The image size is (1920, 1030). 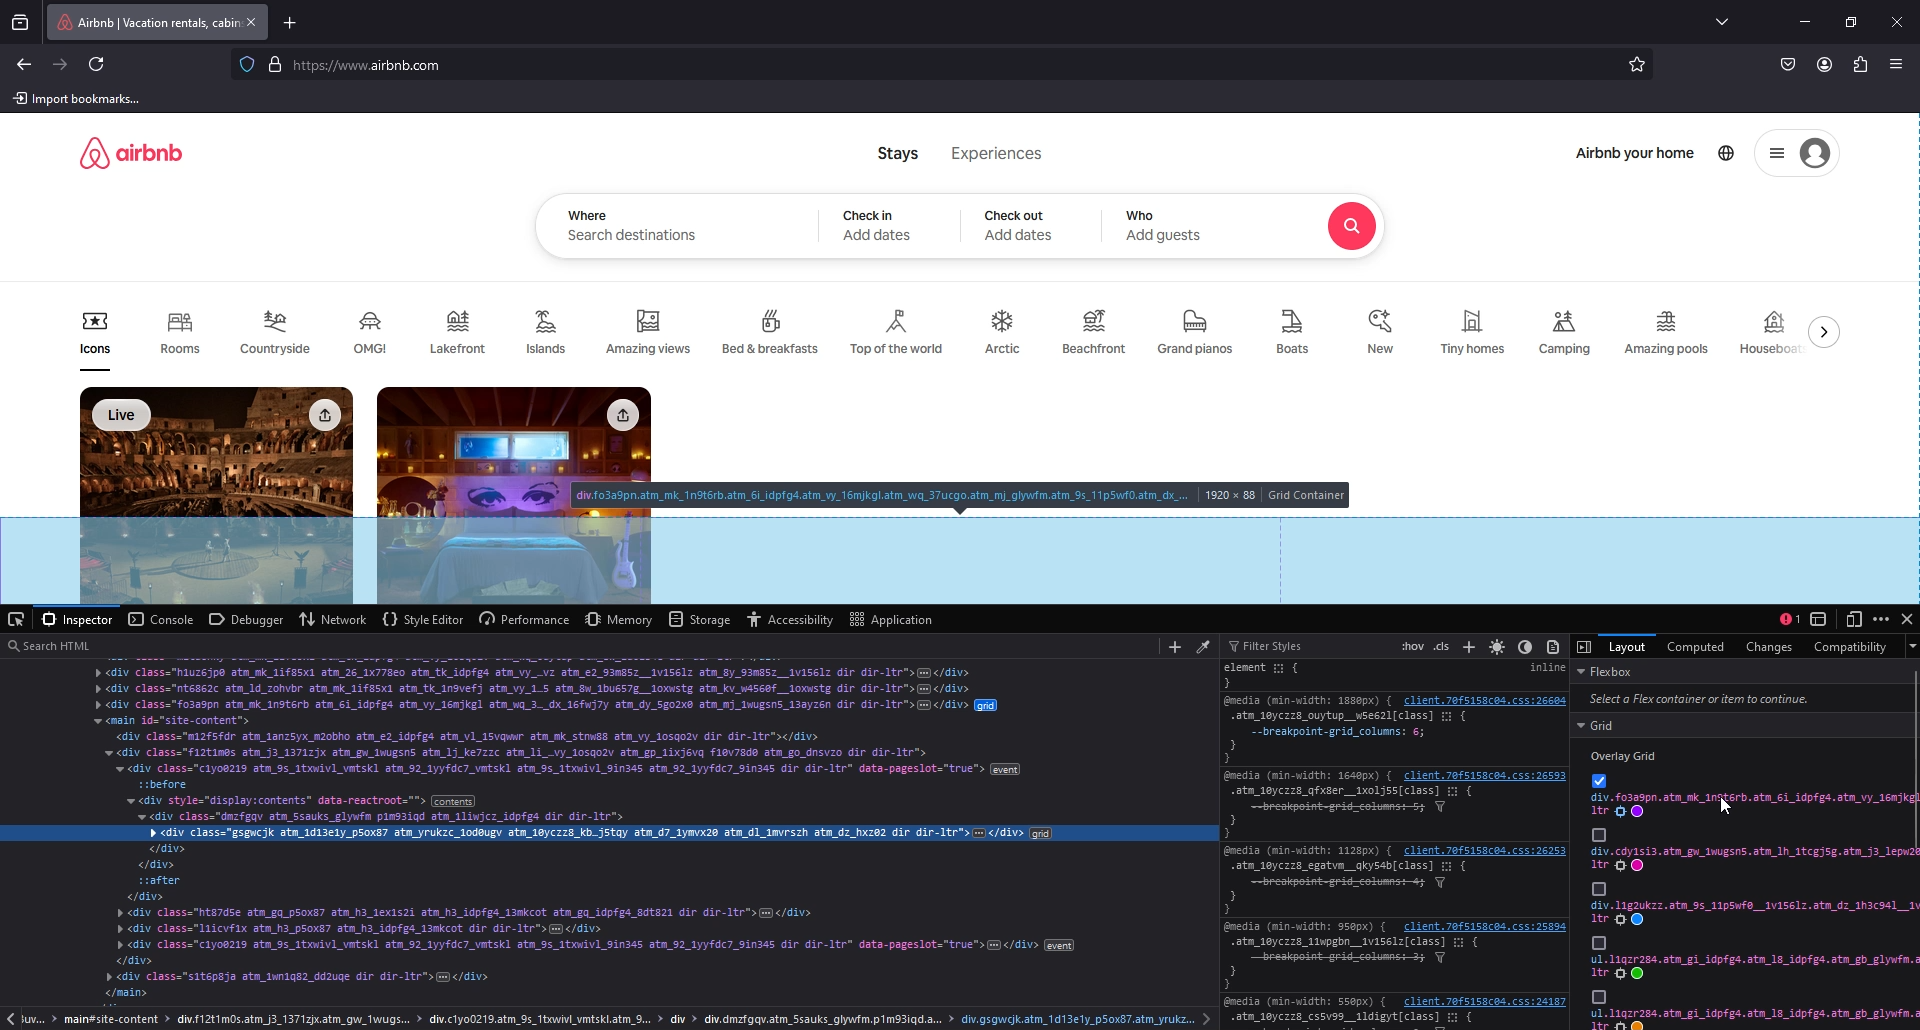 What do you see at coordinates (278, 64) in the screenshot?
I see `verified` at bounding box center [278, 64].